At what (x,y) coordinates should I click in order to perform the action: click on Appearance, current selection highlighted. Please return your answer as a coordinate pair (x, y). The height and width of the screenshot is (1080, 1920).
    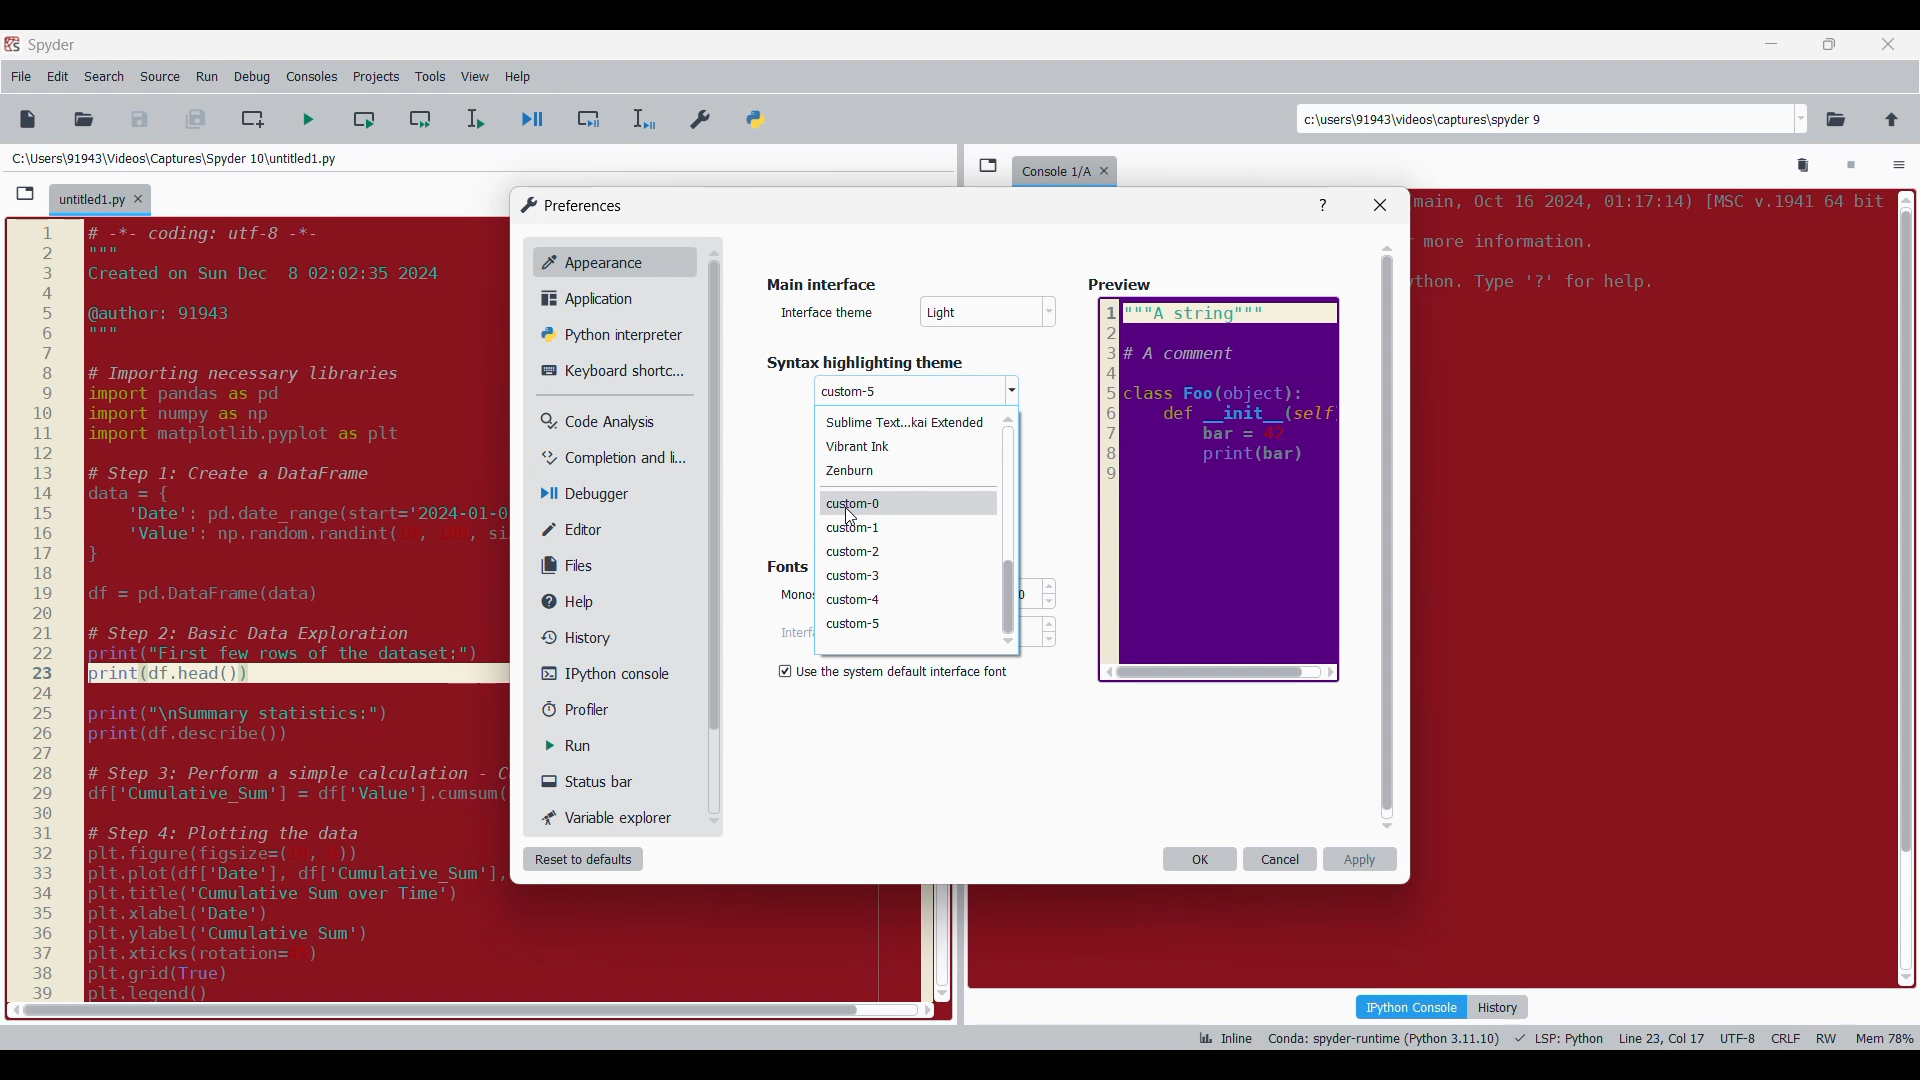
    Looking at the image, I should click on (588, 260).